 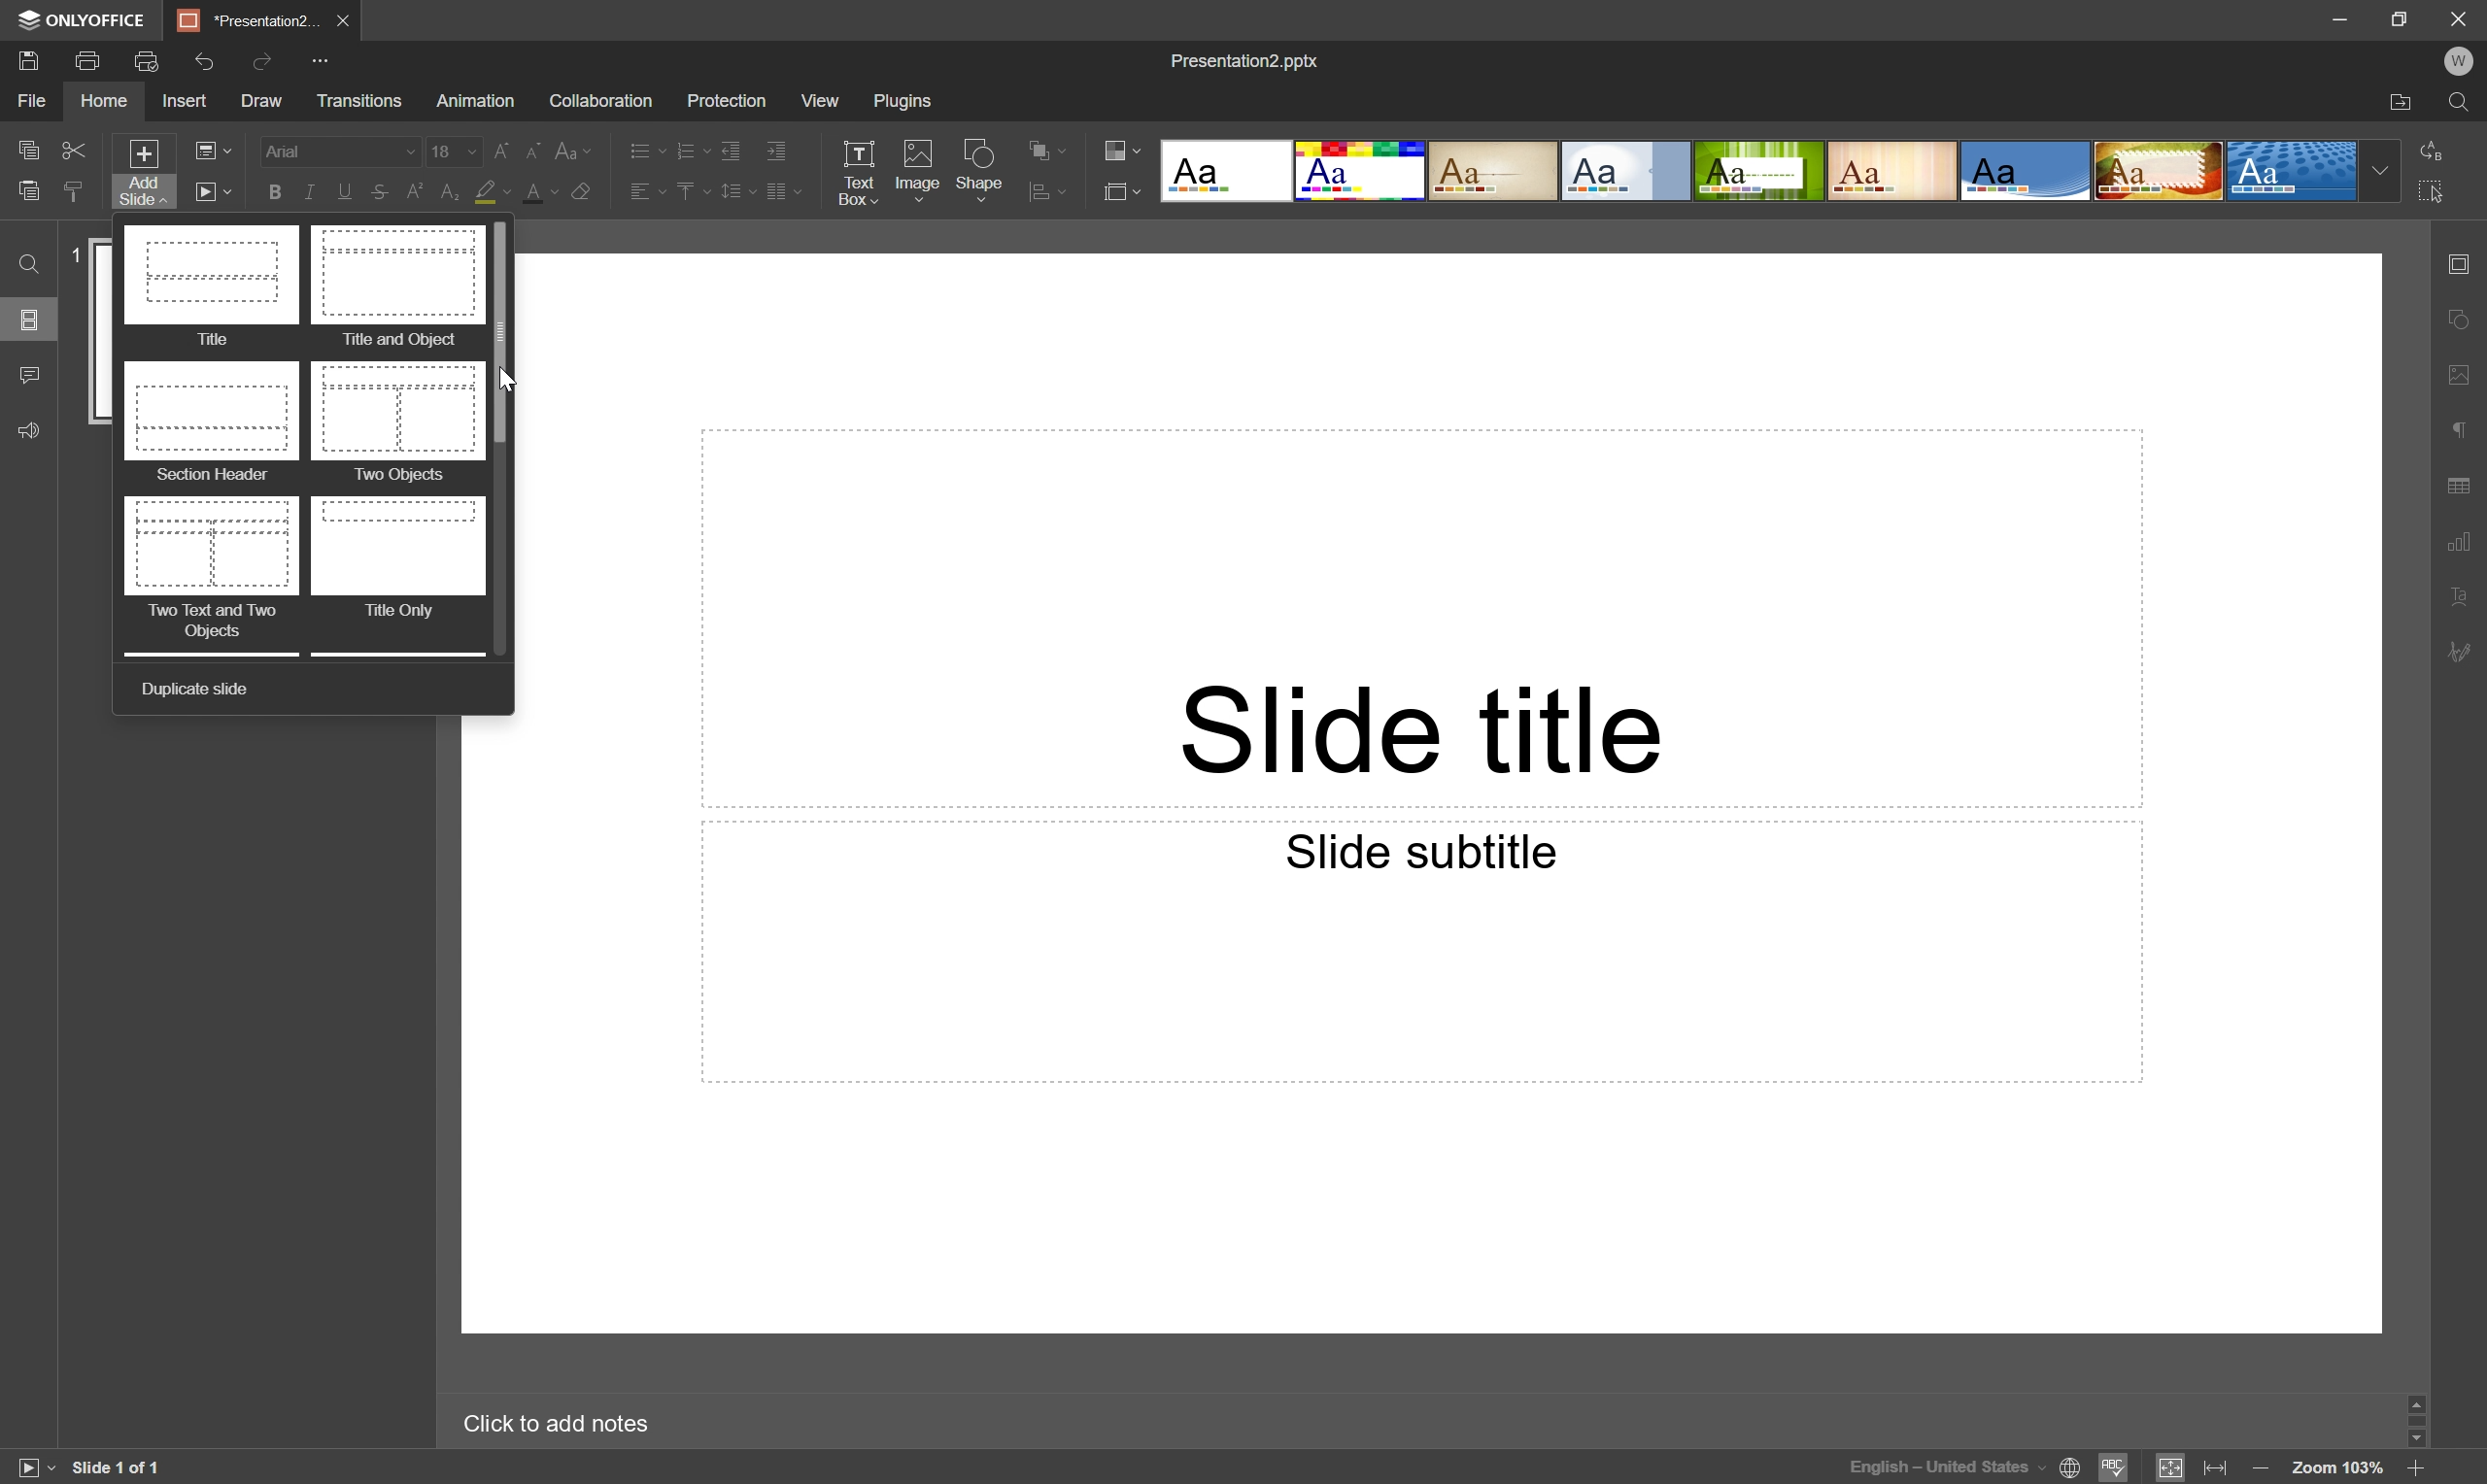 I want to click on Presentation2.pptx, so click(x=1250, y=63).